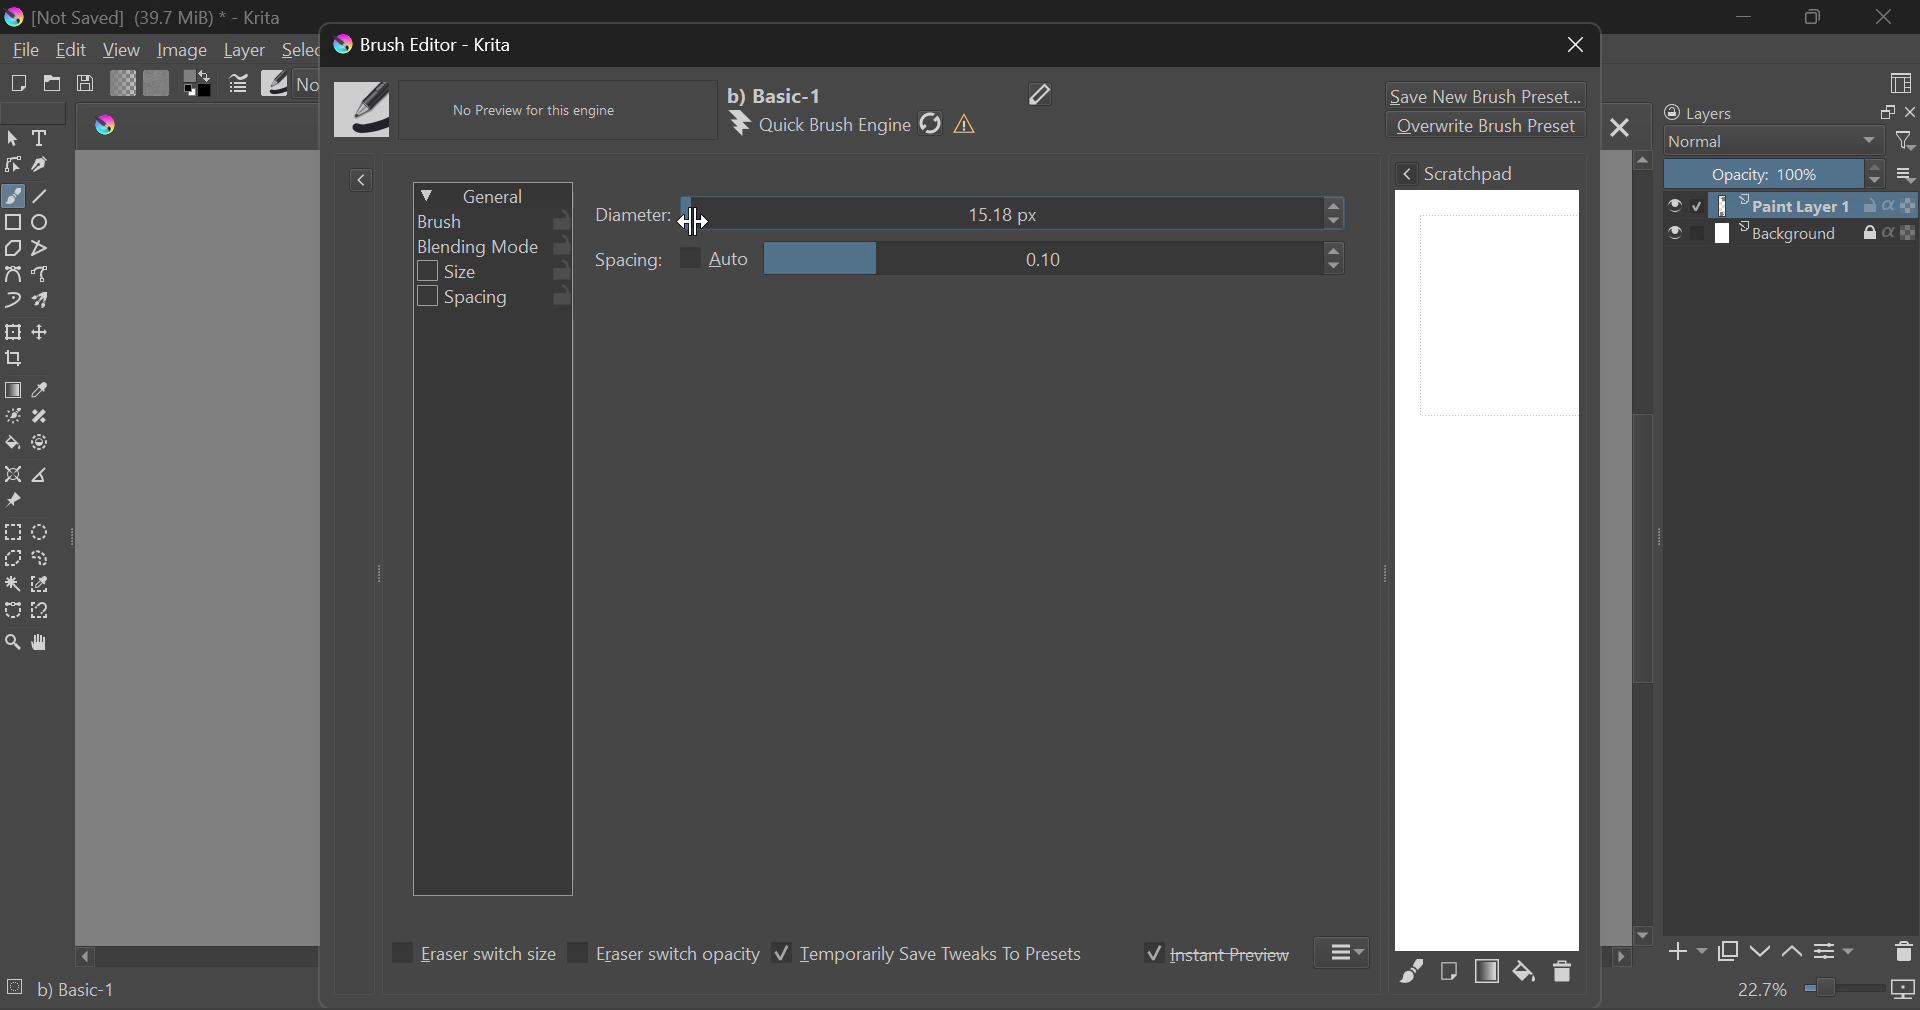  I want to click on Blending Mode, so click(493, 247).